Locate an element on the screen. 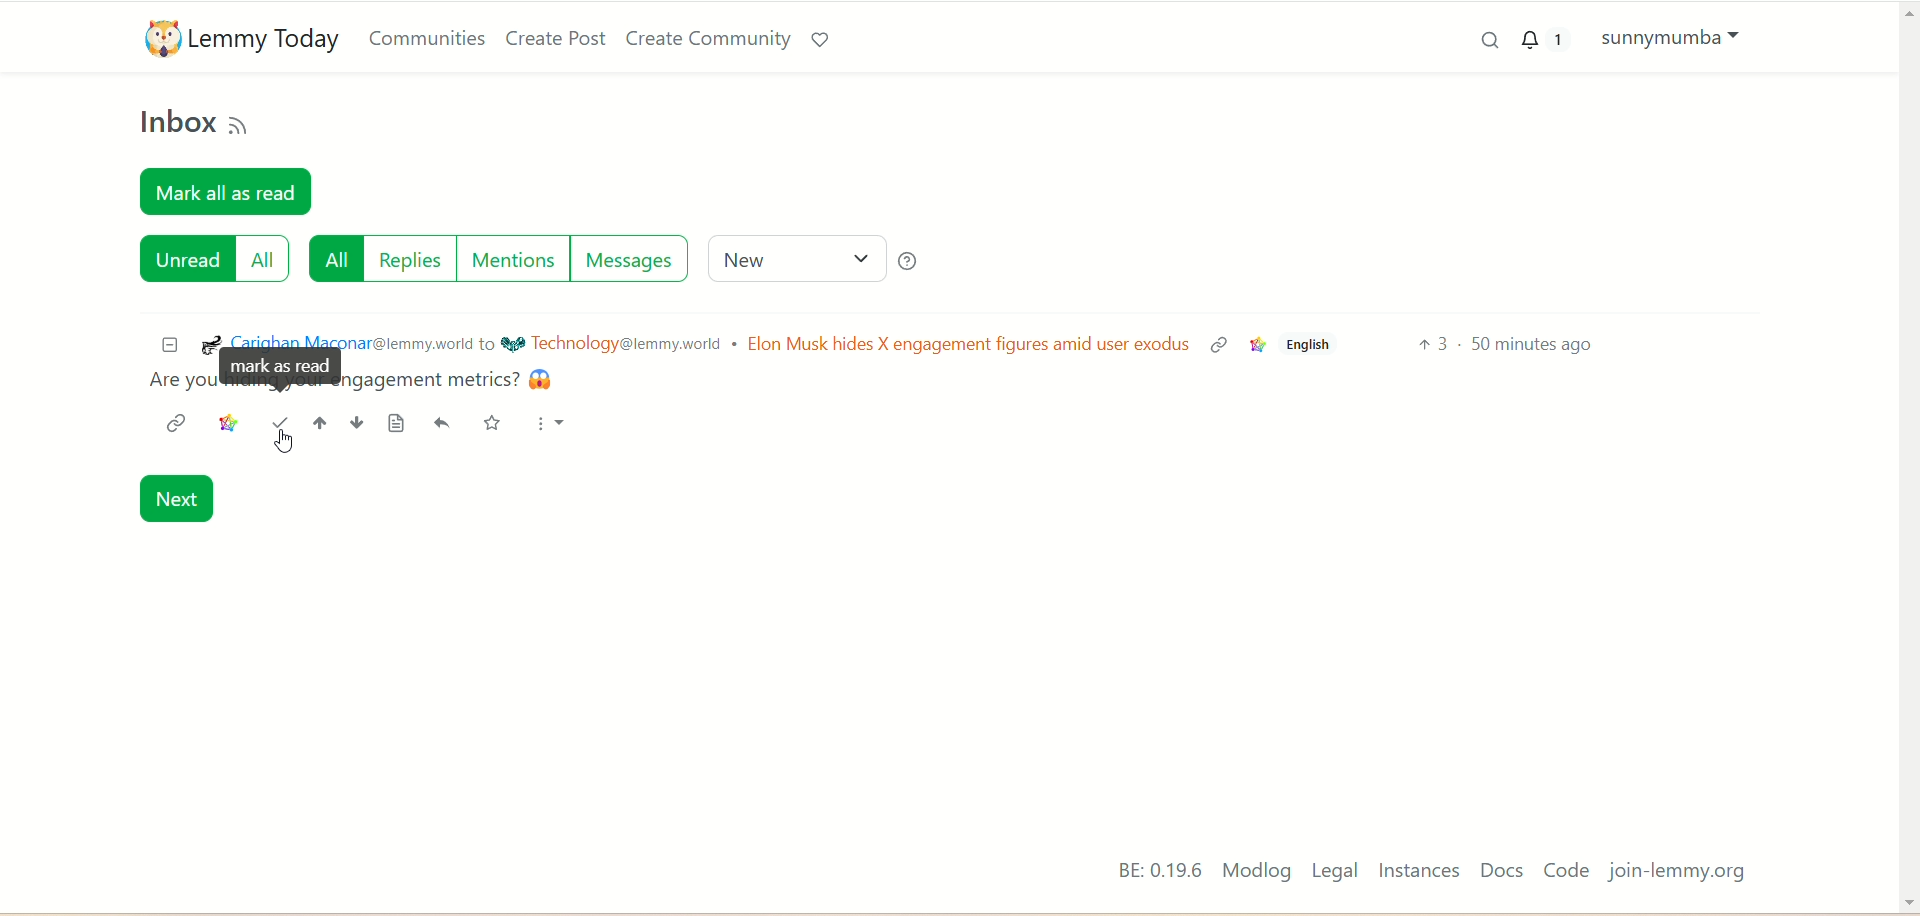 The image size is (1920, 916). BE: 0.19.6 (version) is located at coordinates (1148, 867).